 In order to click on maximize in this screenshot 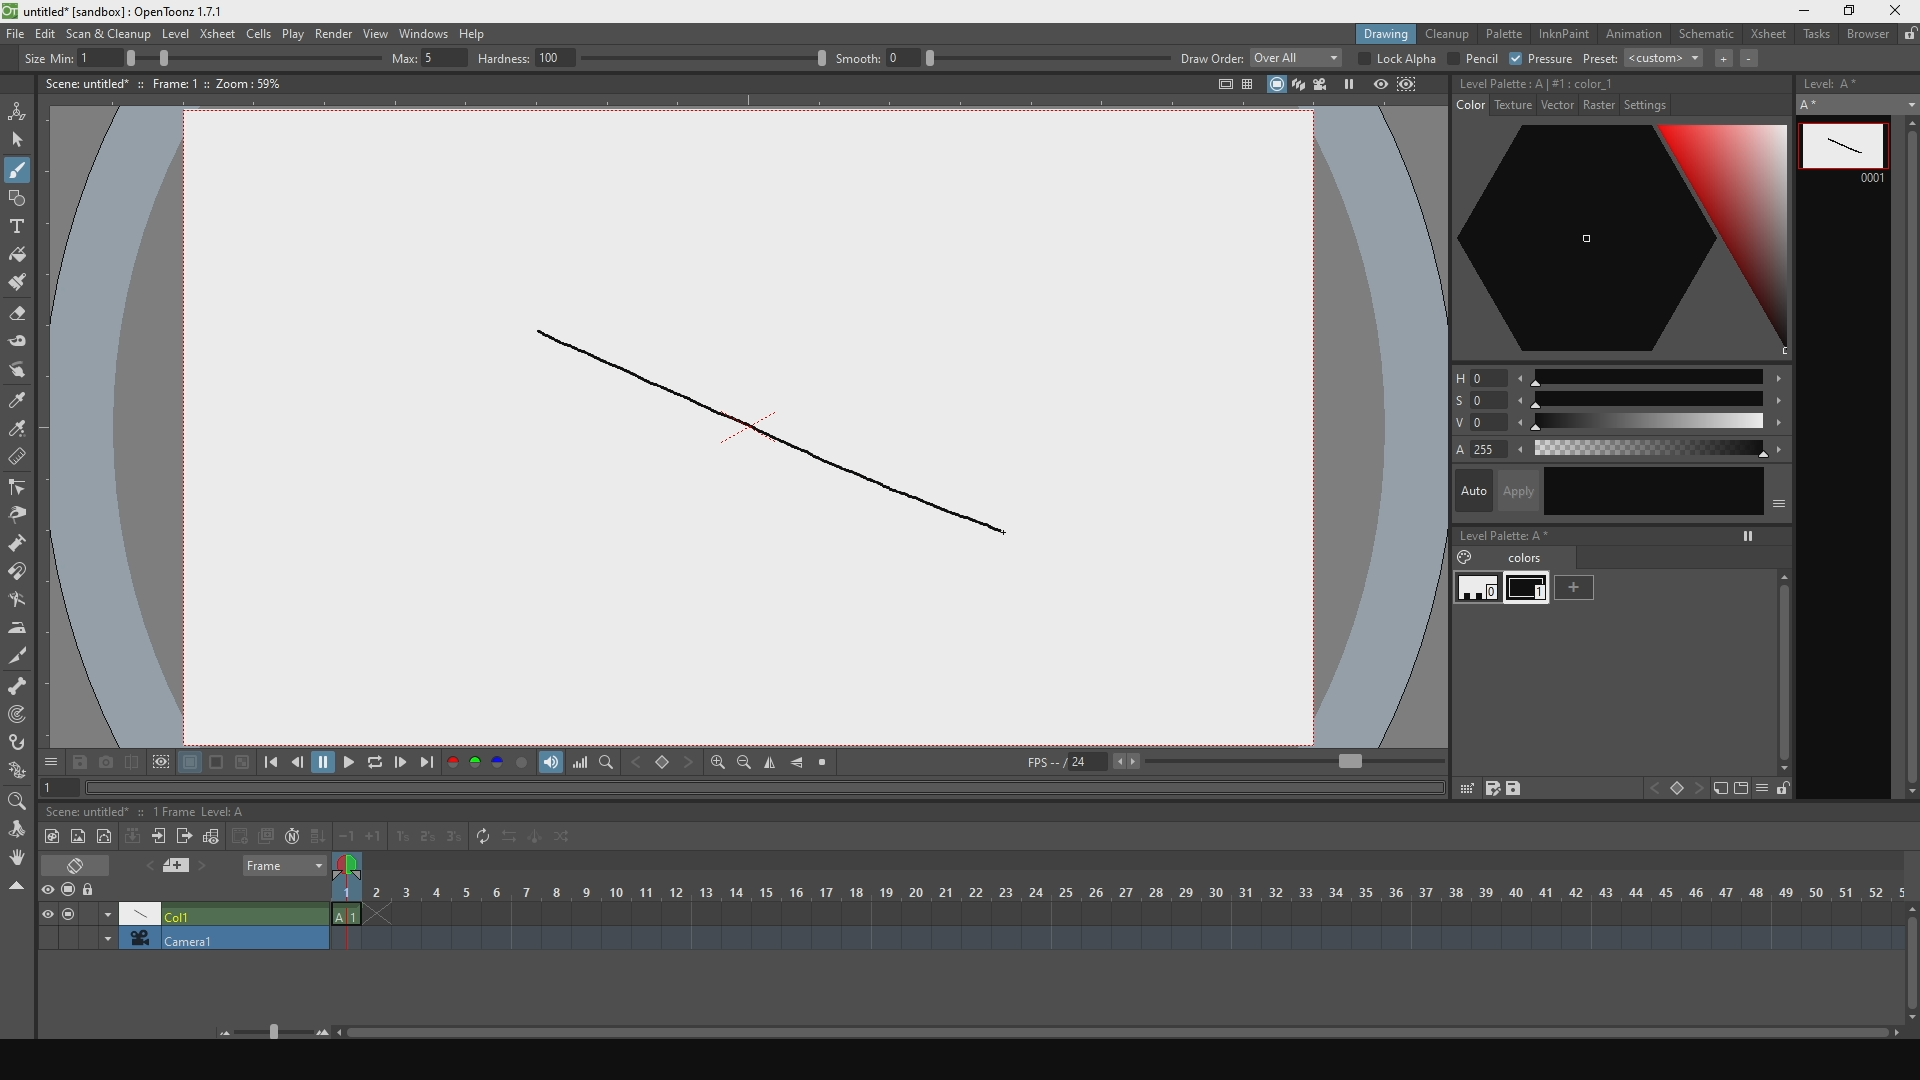, I will do `click(1849, 12)`.